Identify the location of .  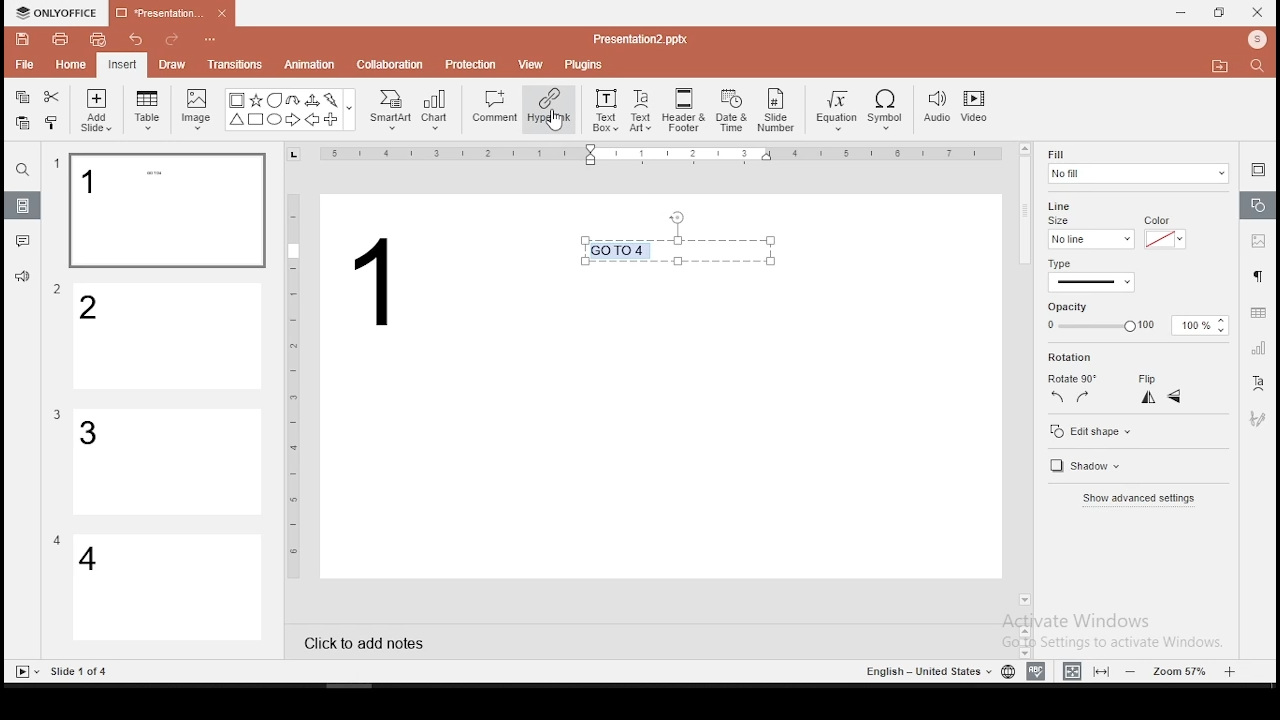
(294, 384).